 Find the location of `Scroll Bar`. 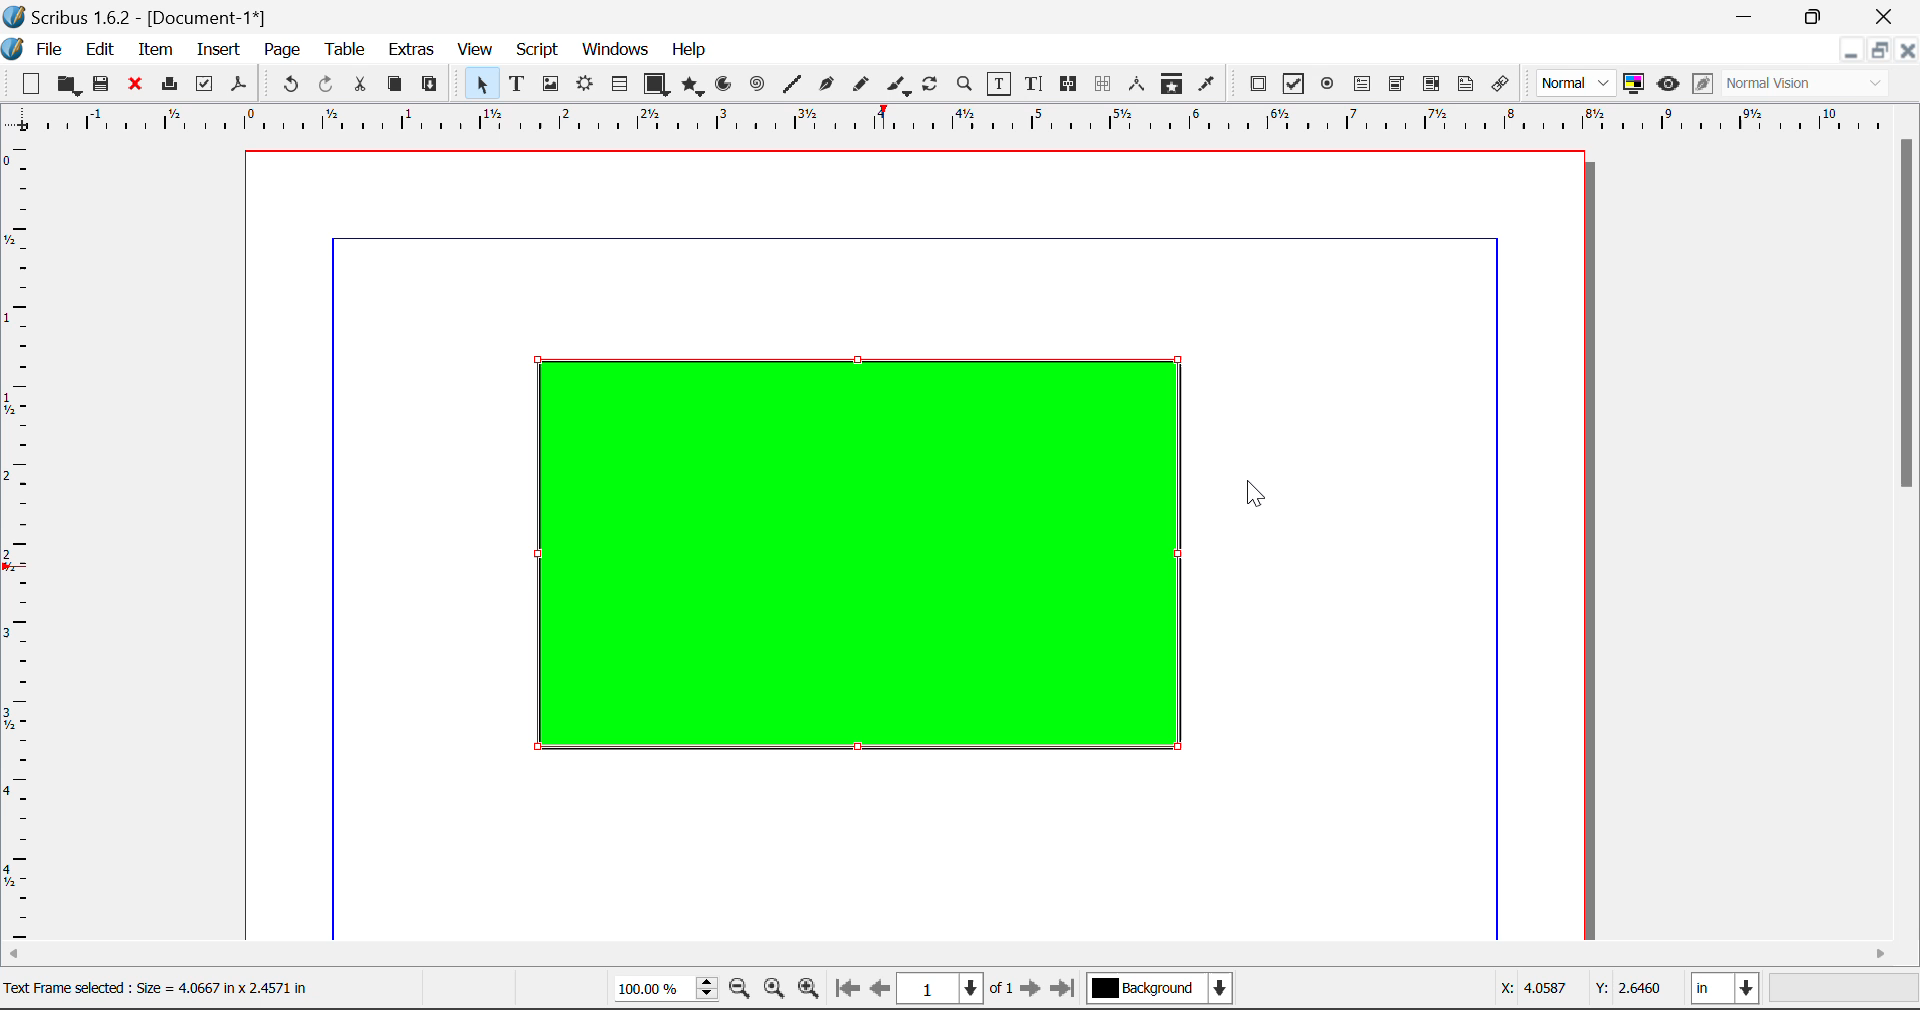

Scroll Bar is located at coordinates (961, 955).